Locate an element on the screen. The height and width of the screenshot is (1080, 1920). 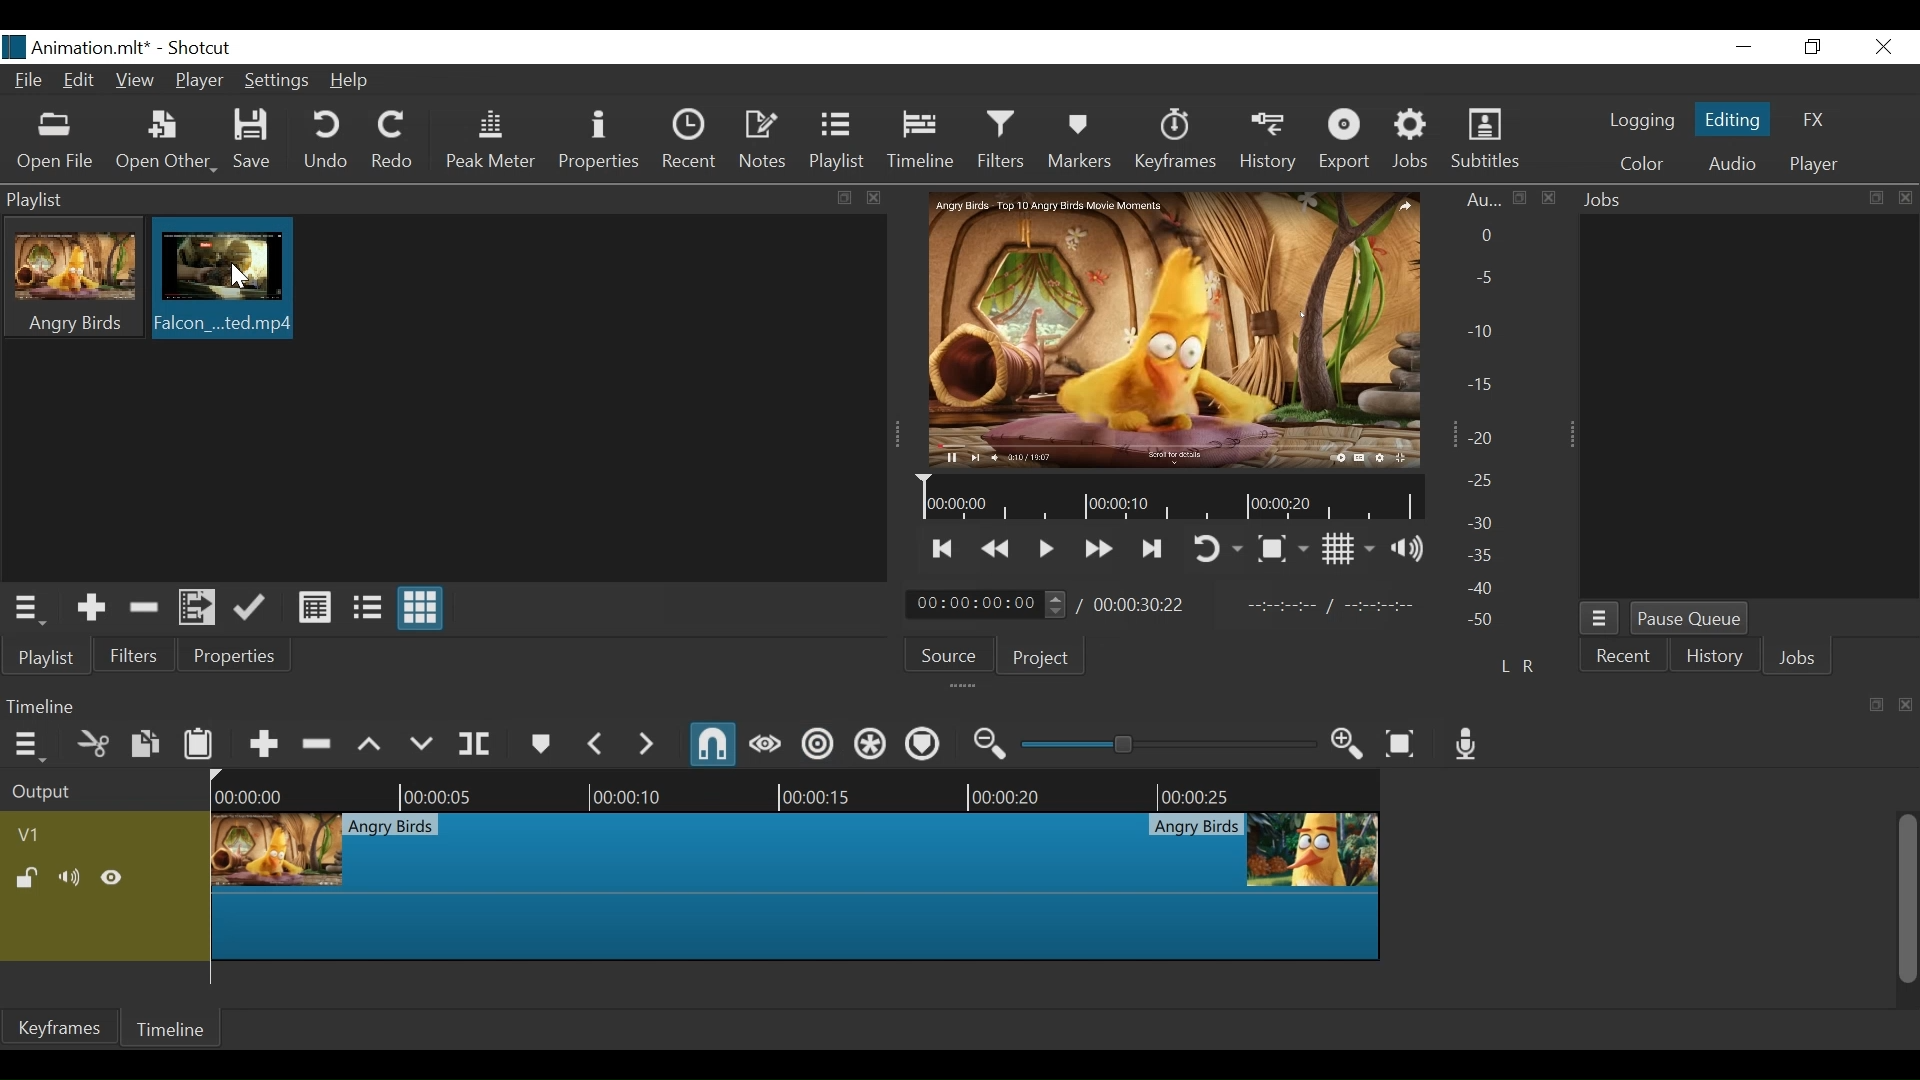
Zoom timeline in is located at coordinates (1348, 746).